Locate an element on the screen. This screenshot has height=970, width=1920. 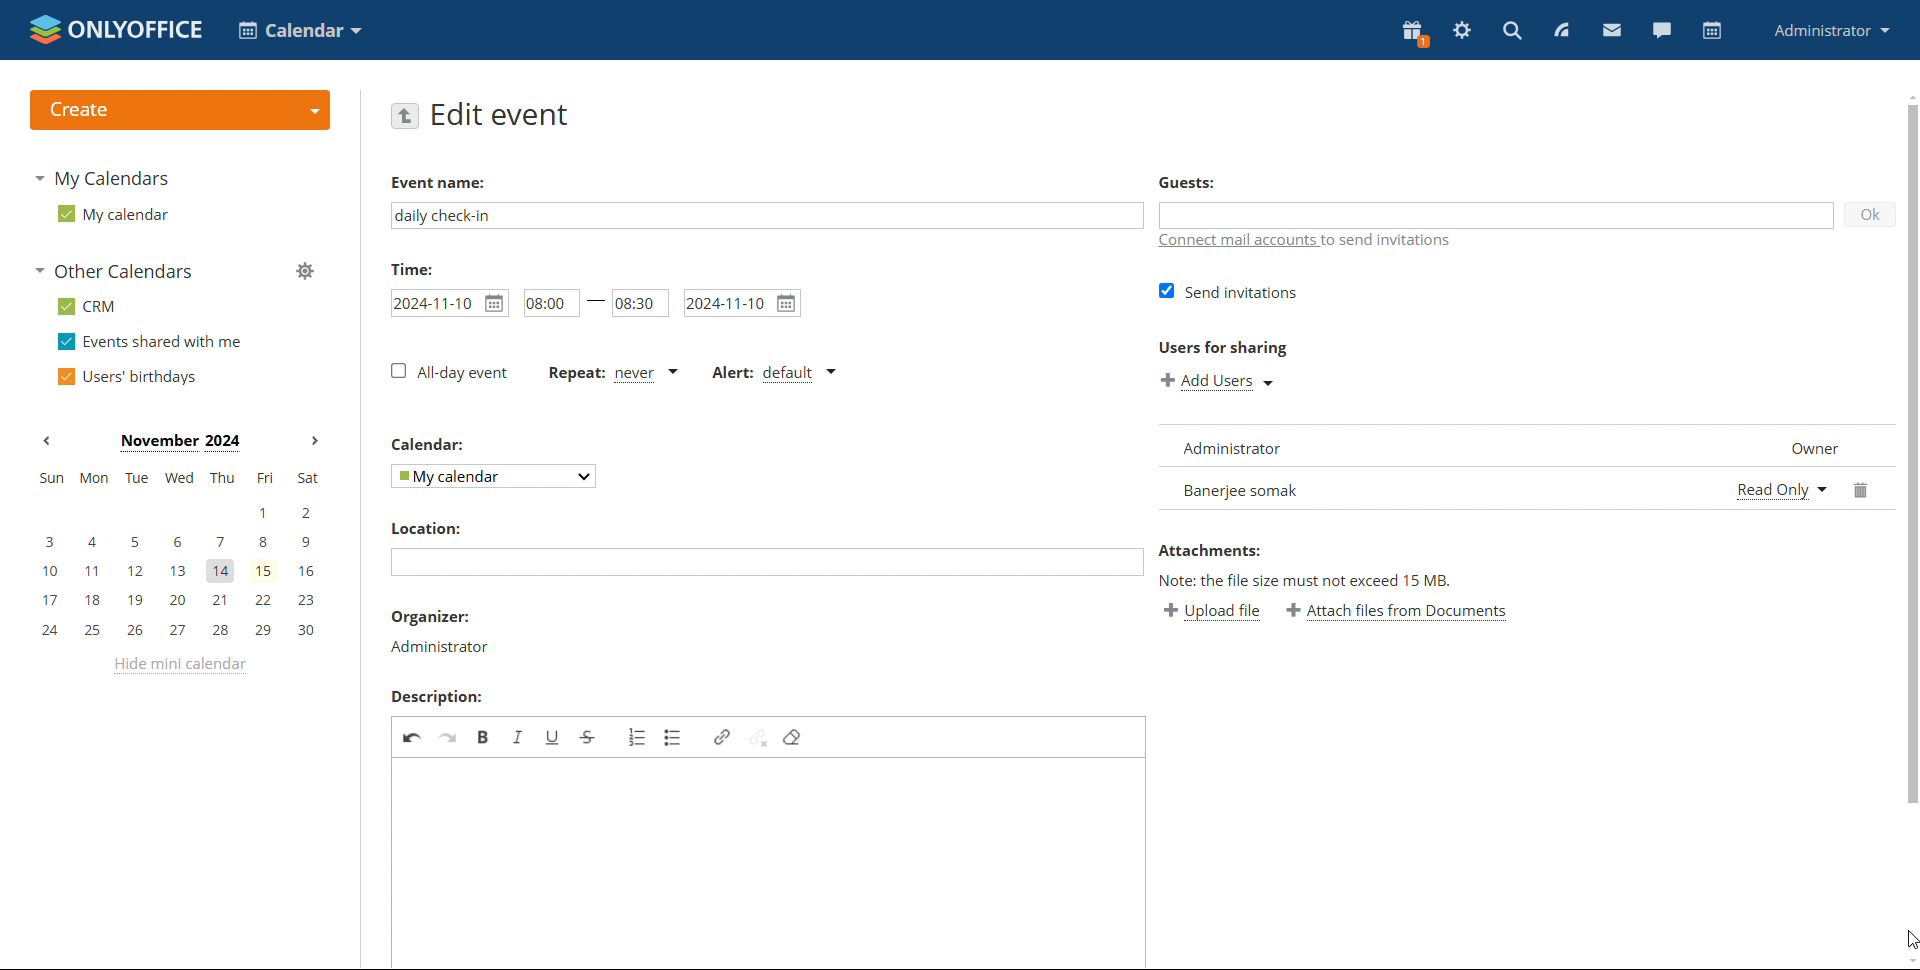
user for sharing: is located at coordinates (1254, 348).